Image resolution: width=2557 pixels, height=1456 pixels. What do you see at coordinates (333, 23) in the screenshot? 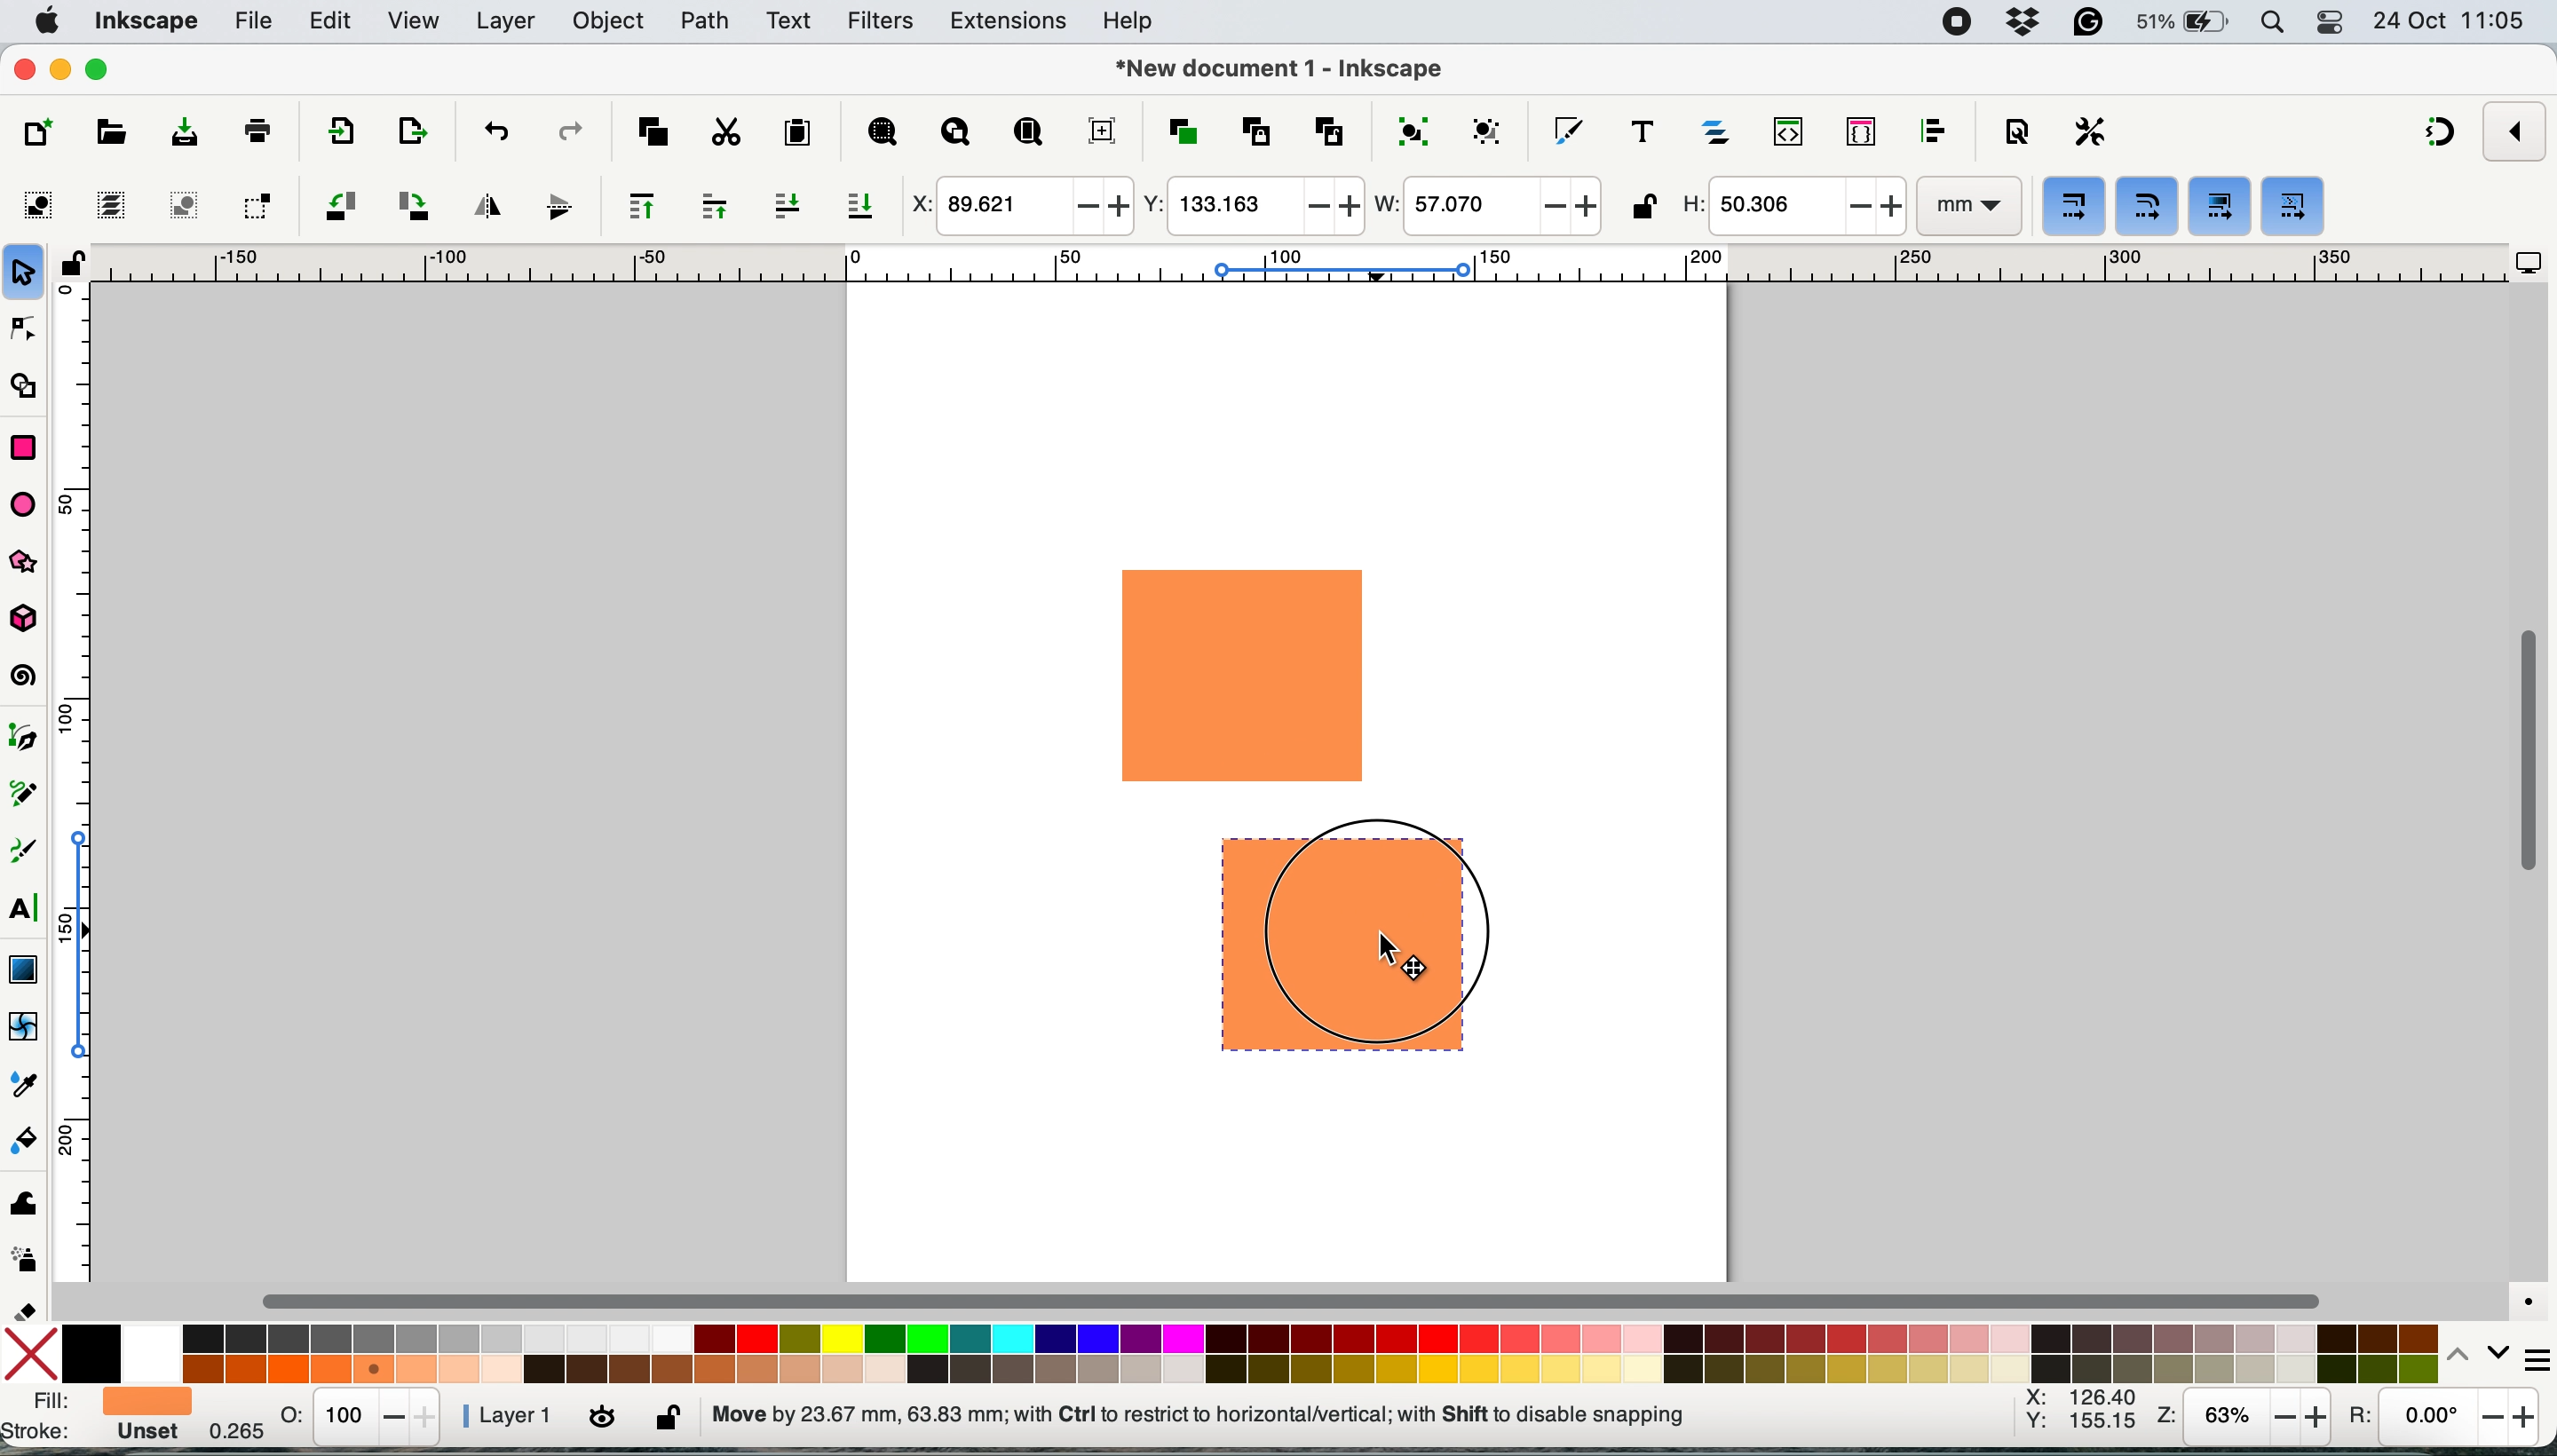
I see `edit` at bounding box center [333, 23].